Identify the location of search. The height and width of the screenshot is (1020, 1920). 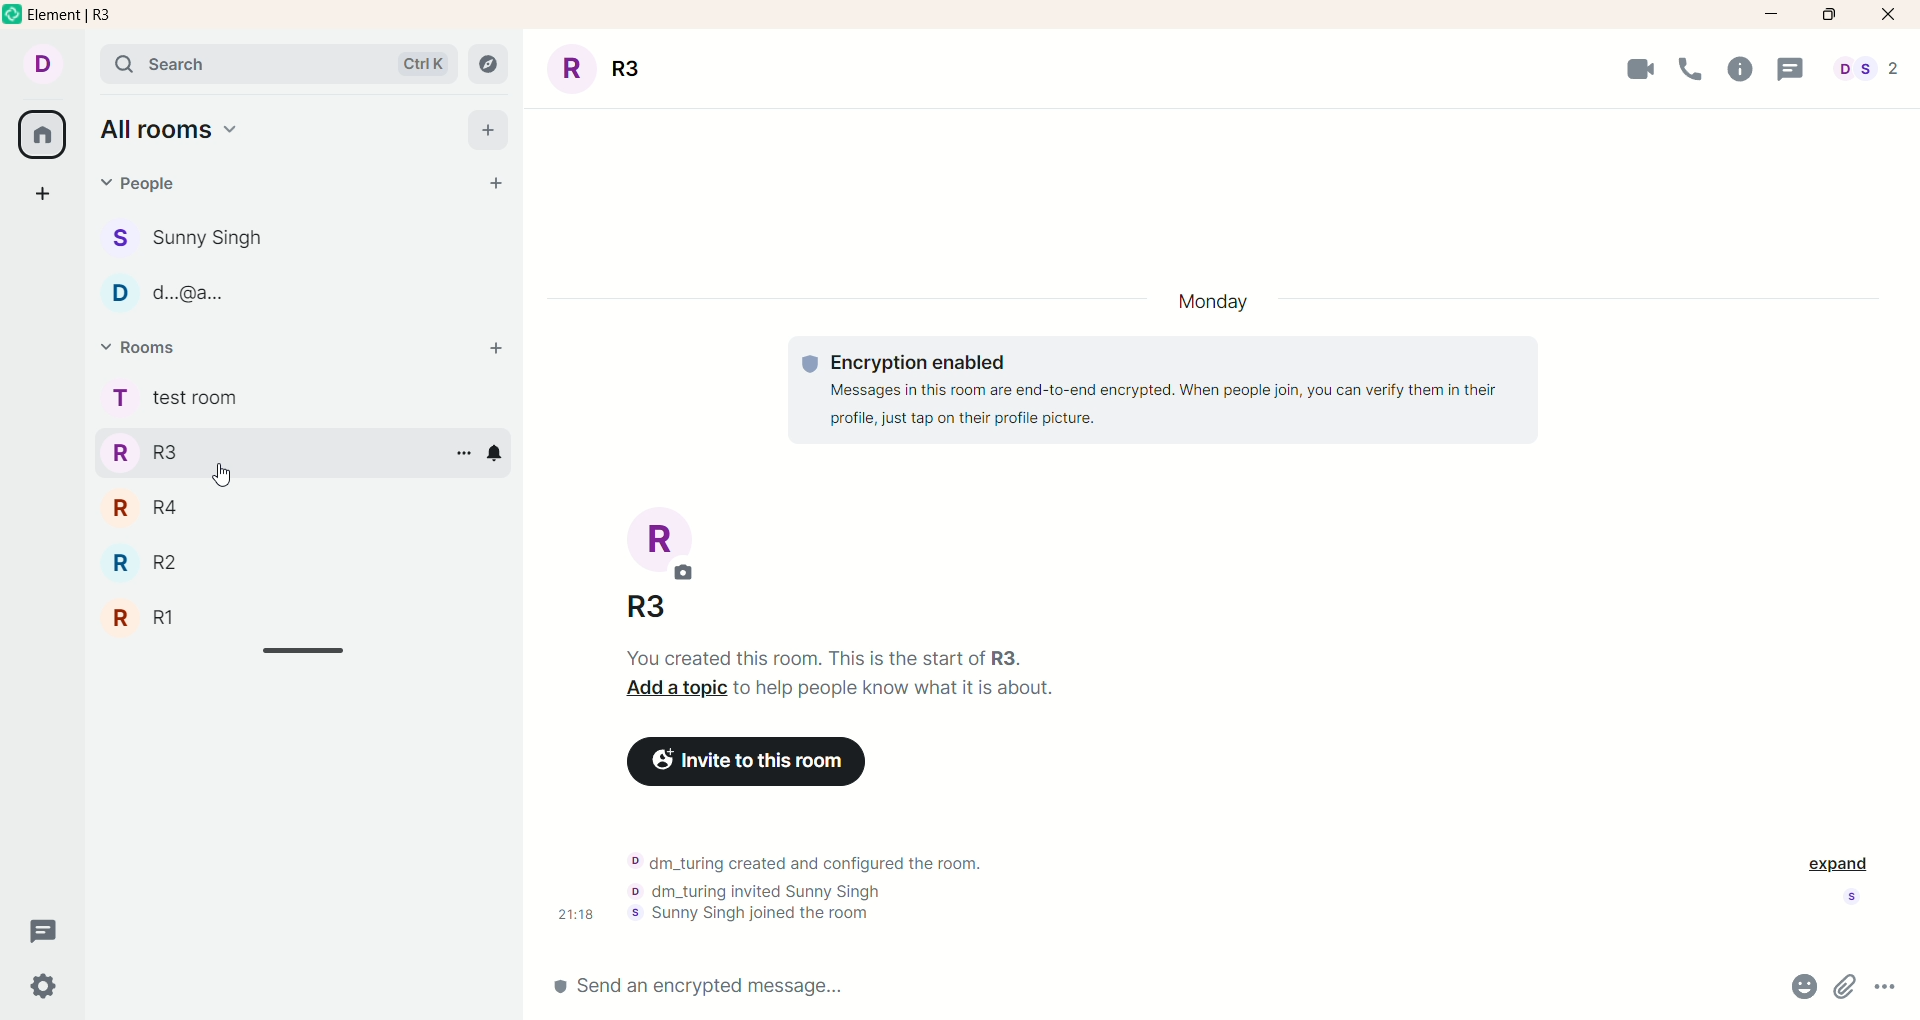
(278, 66).